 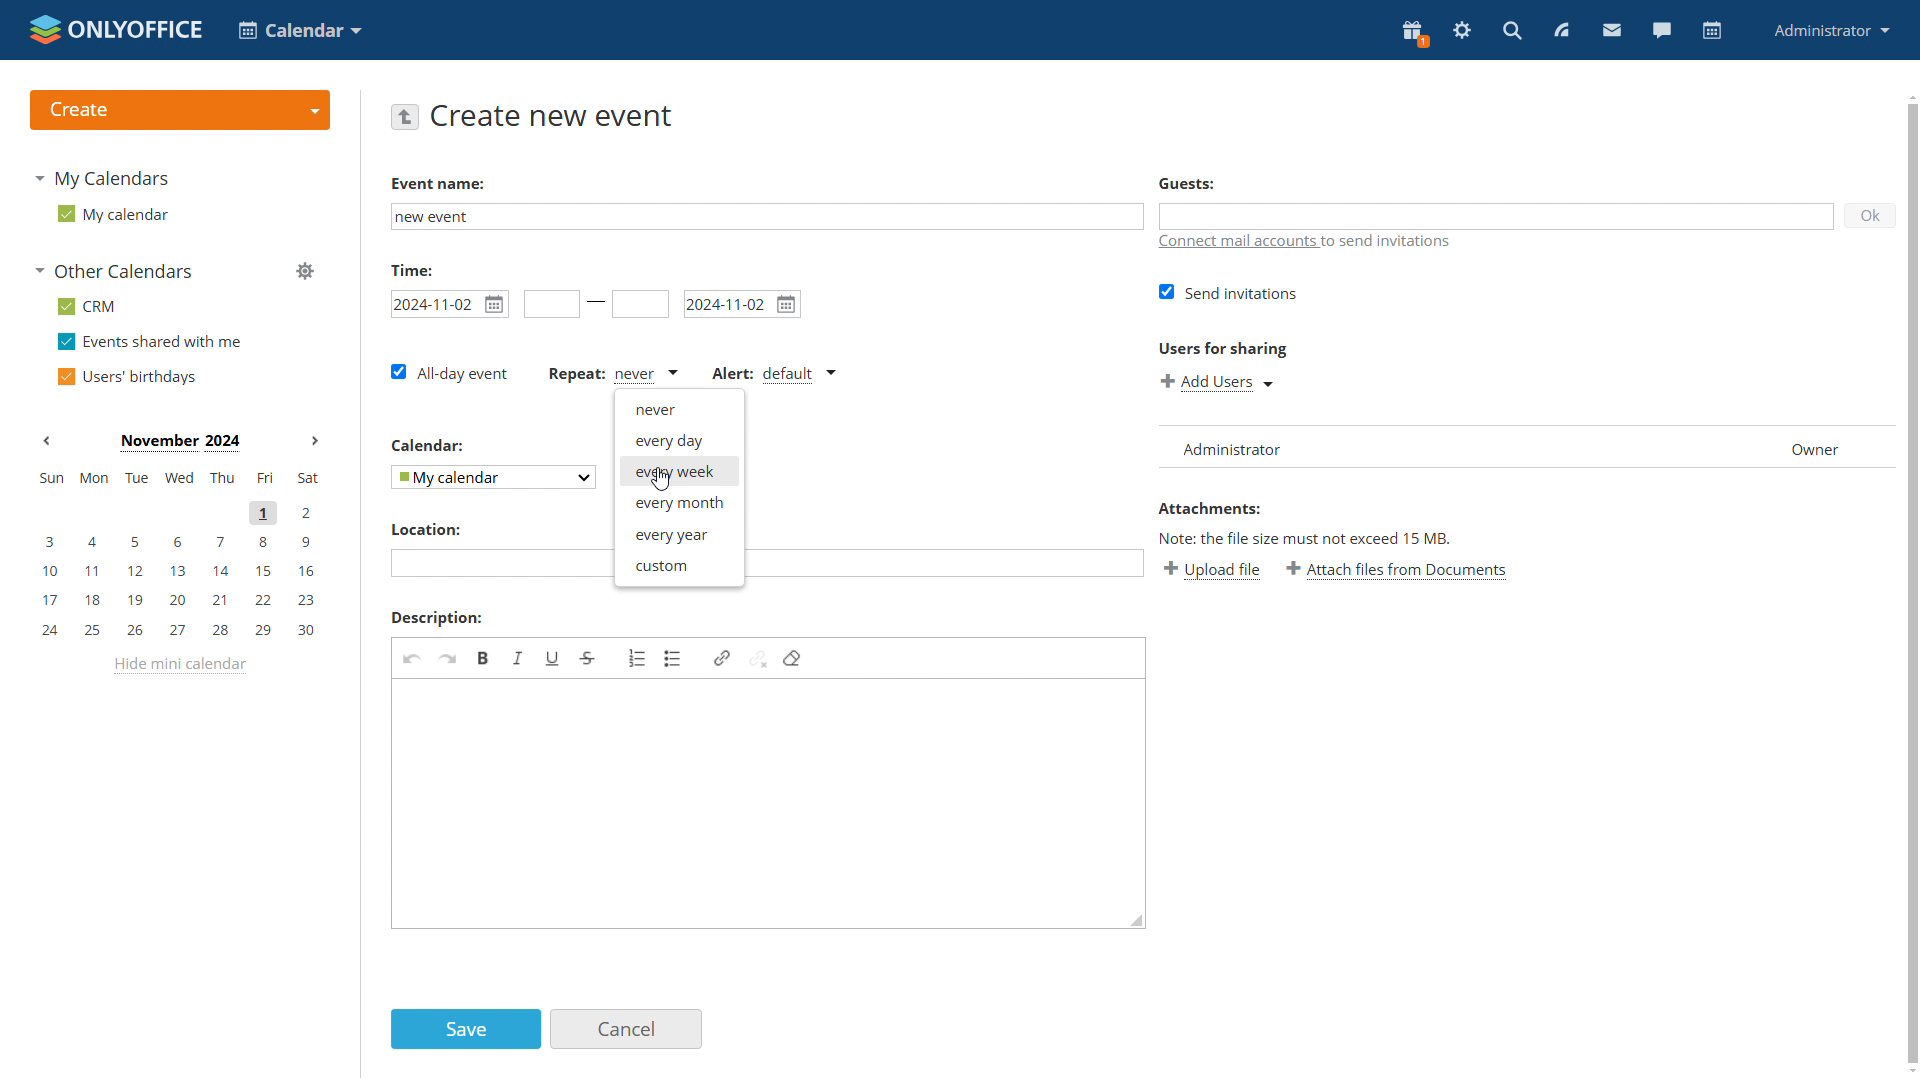 What do you see at coordinates (759, 659) in the screenshot?
I see `unlink` at bounding box center [759, 659].